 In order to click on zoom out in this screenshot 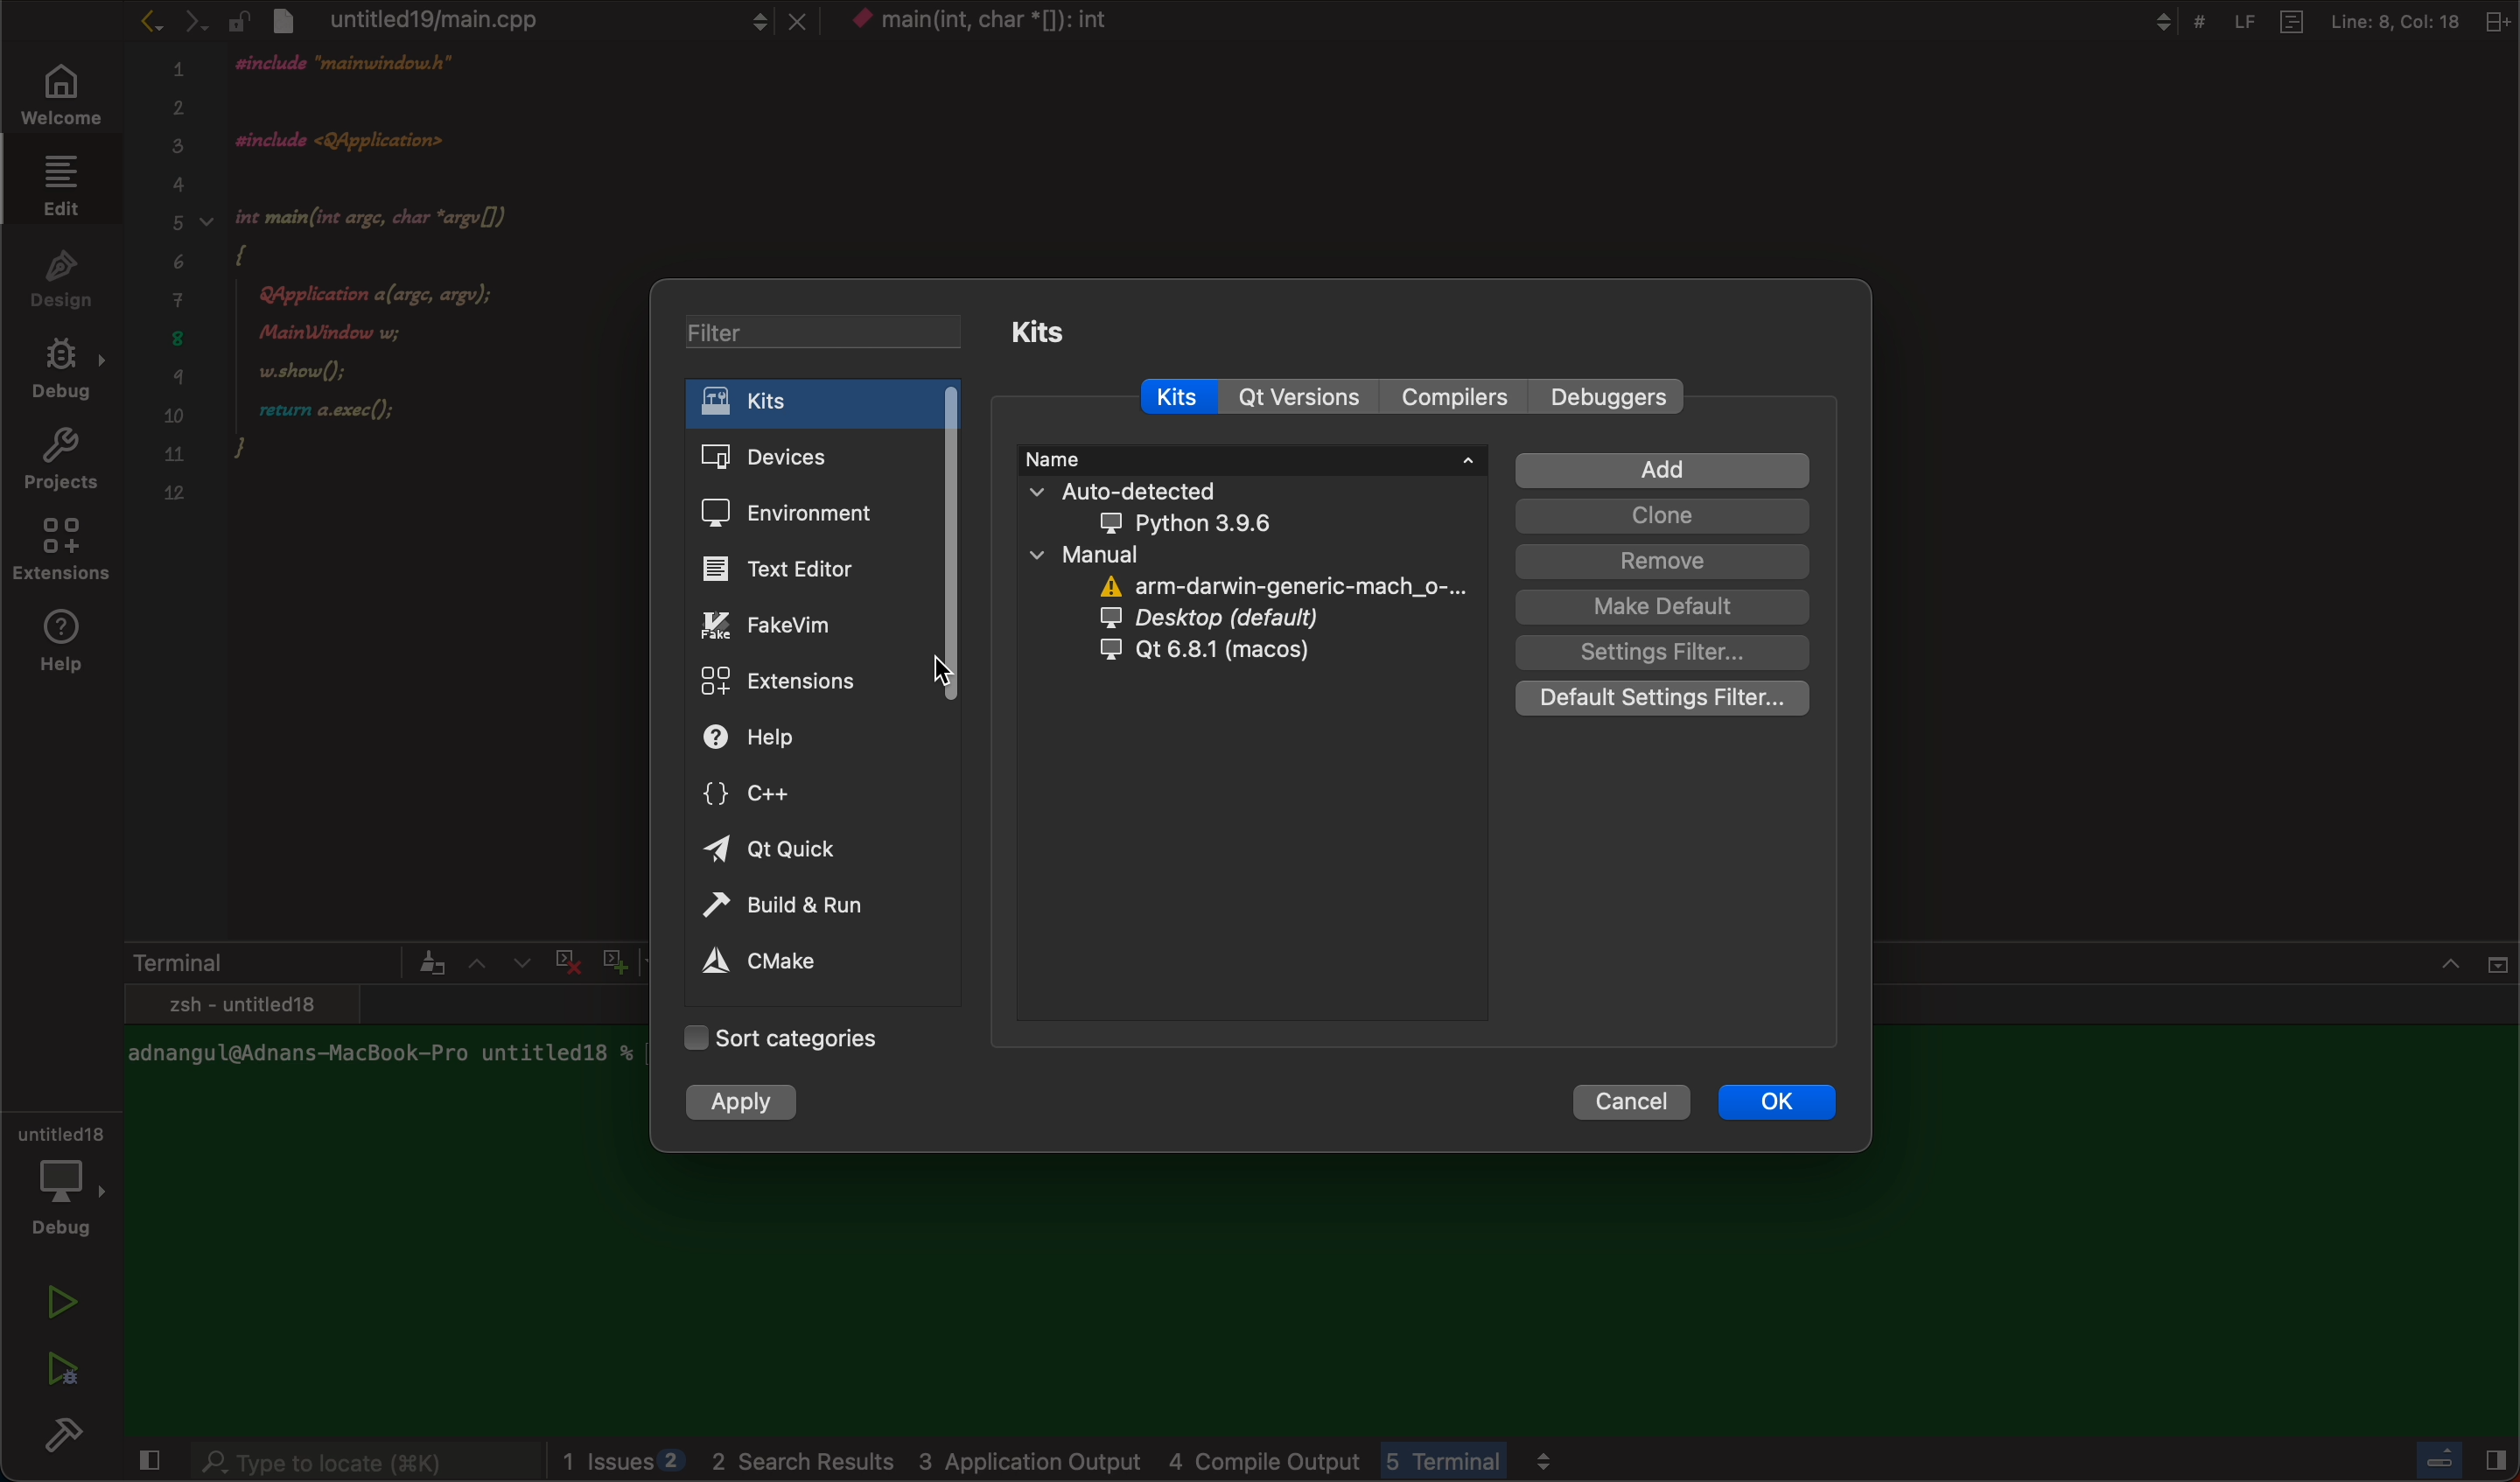, I will do `click(723, 962)`.